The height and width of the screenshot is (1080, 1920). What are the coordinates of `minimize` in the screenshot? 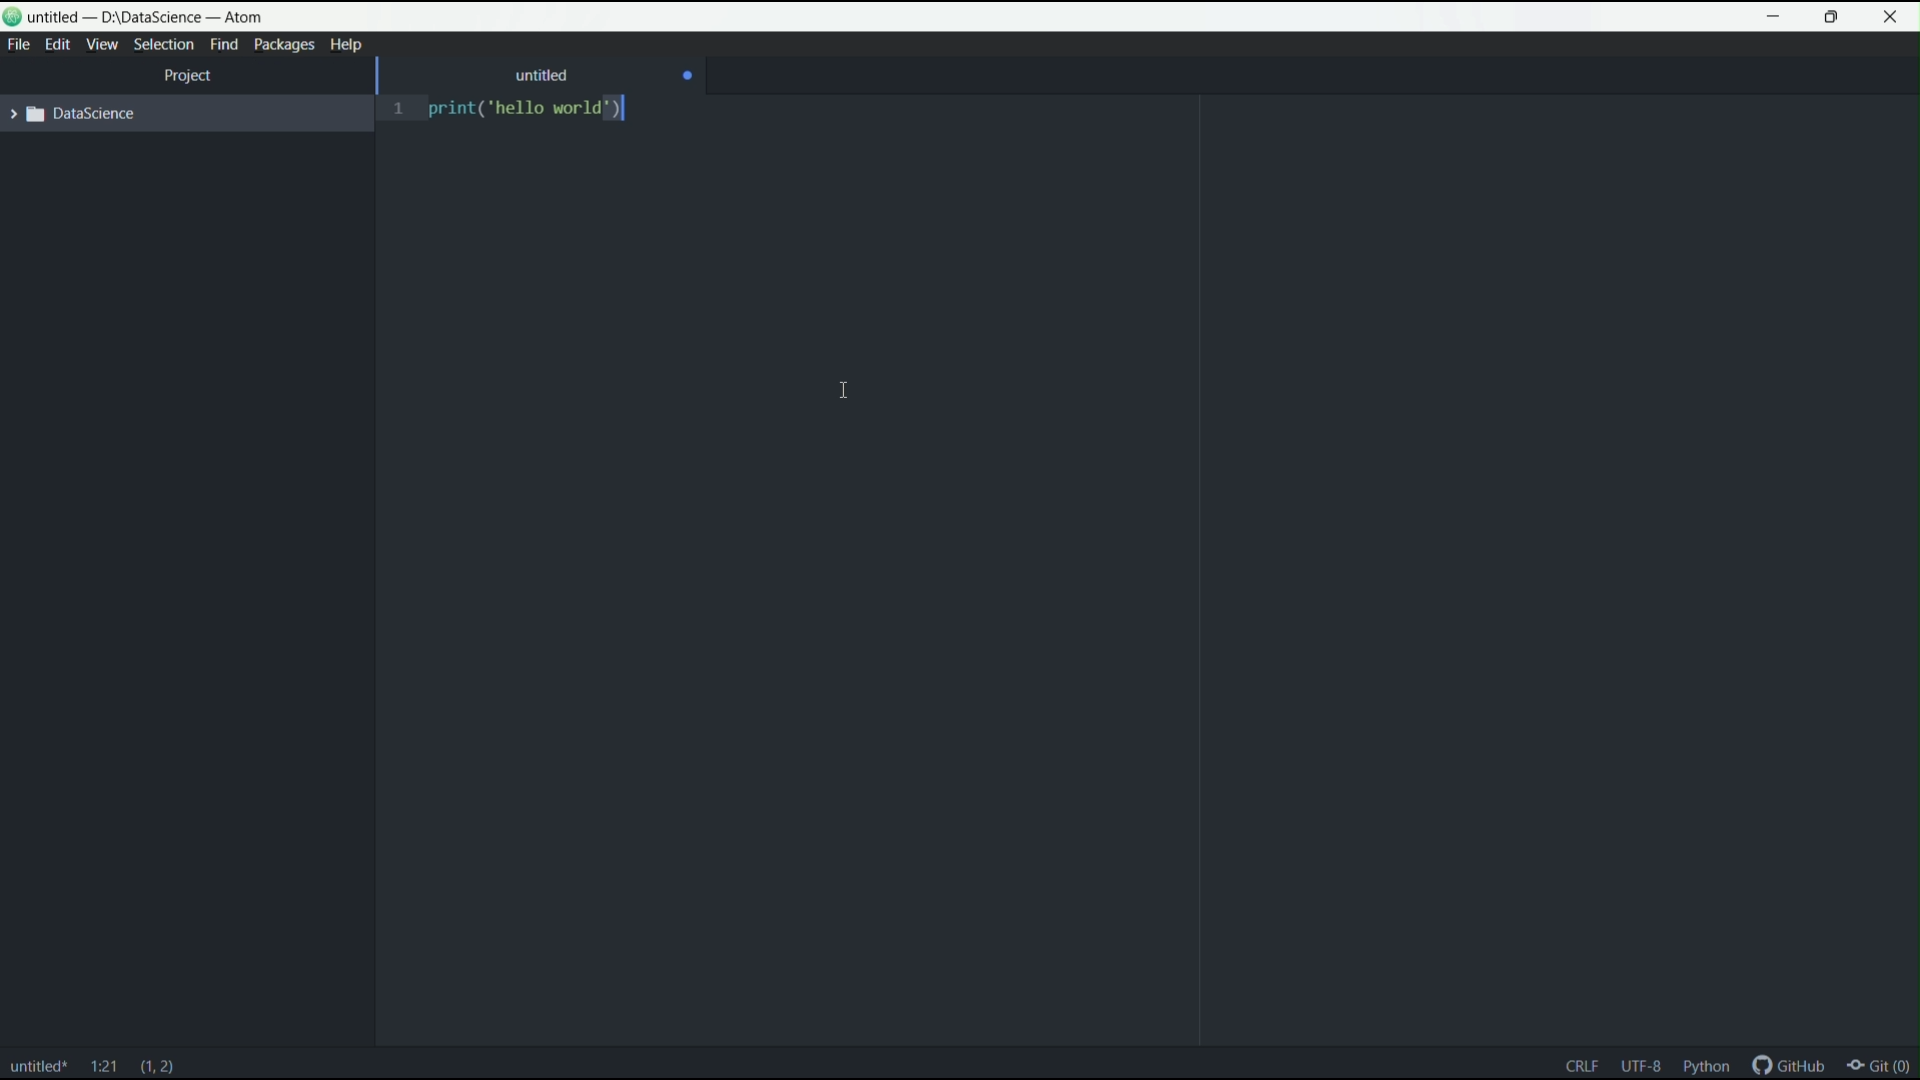 It's located at (1775, 17).